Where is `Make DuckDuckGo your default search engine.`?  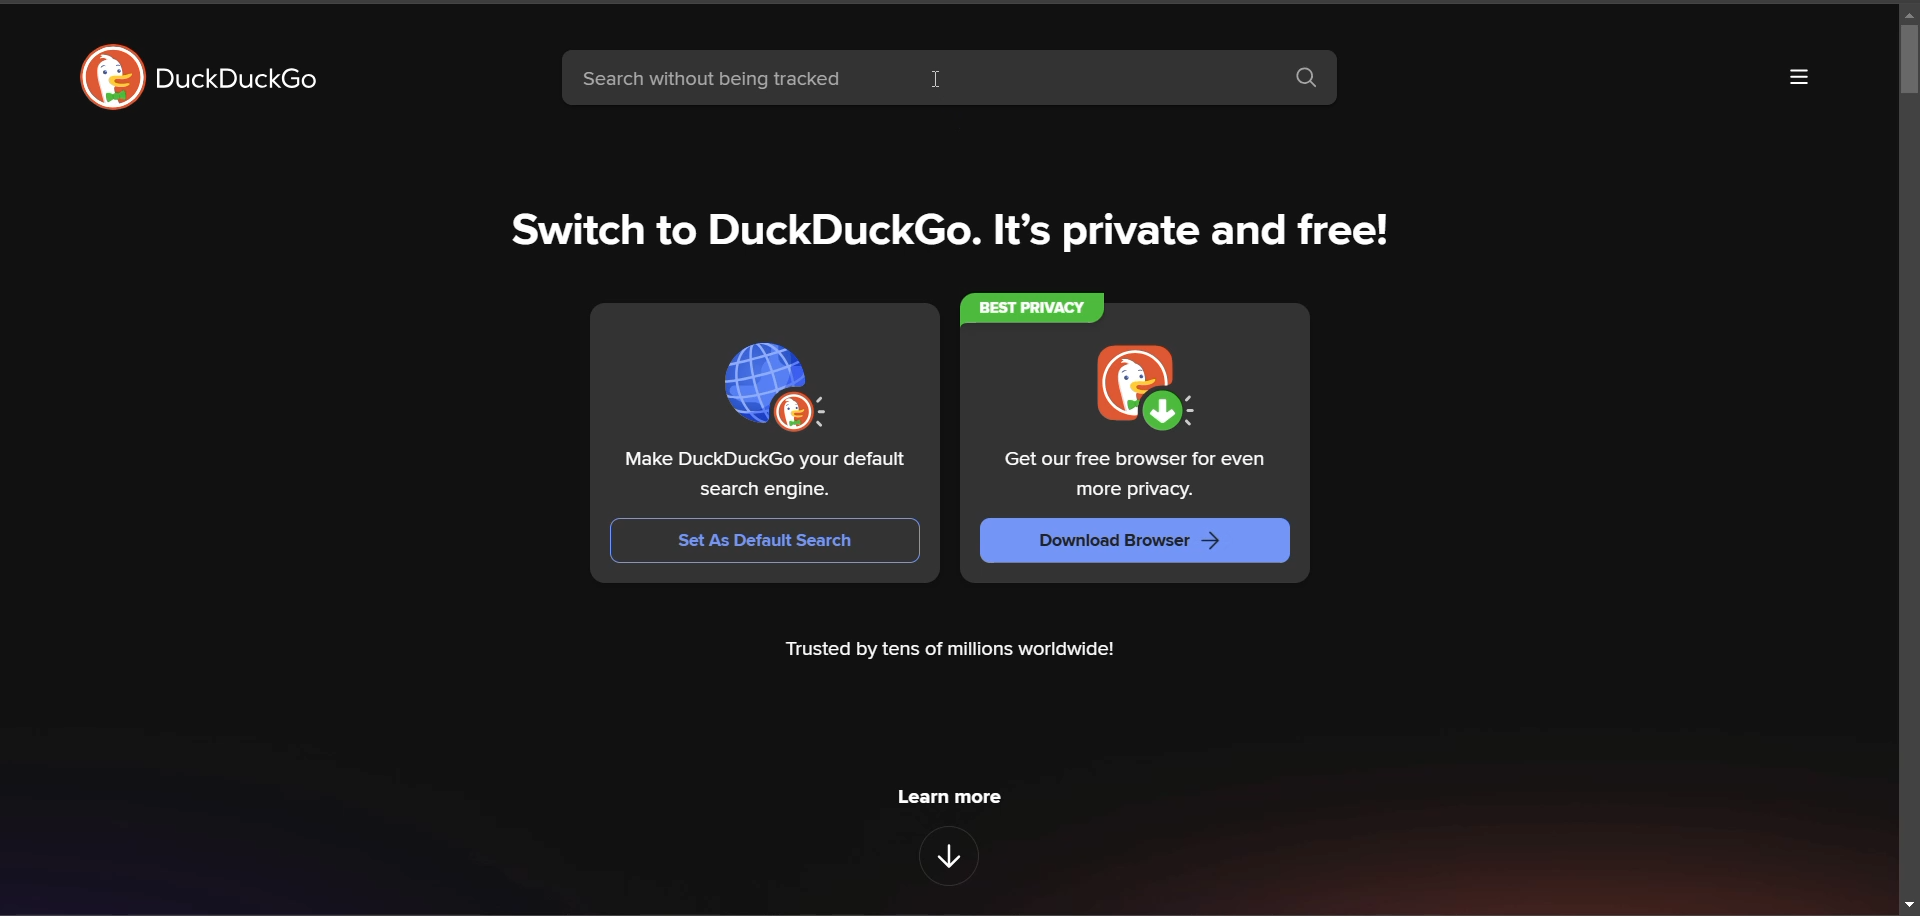 Make DuckDuckGo your default search engine. is located at coordinates (763, 476).